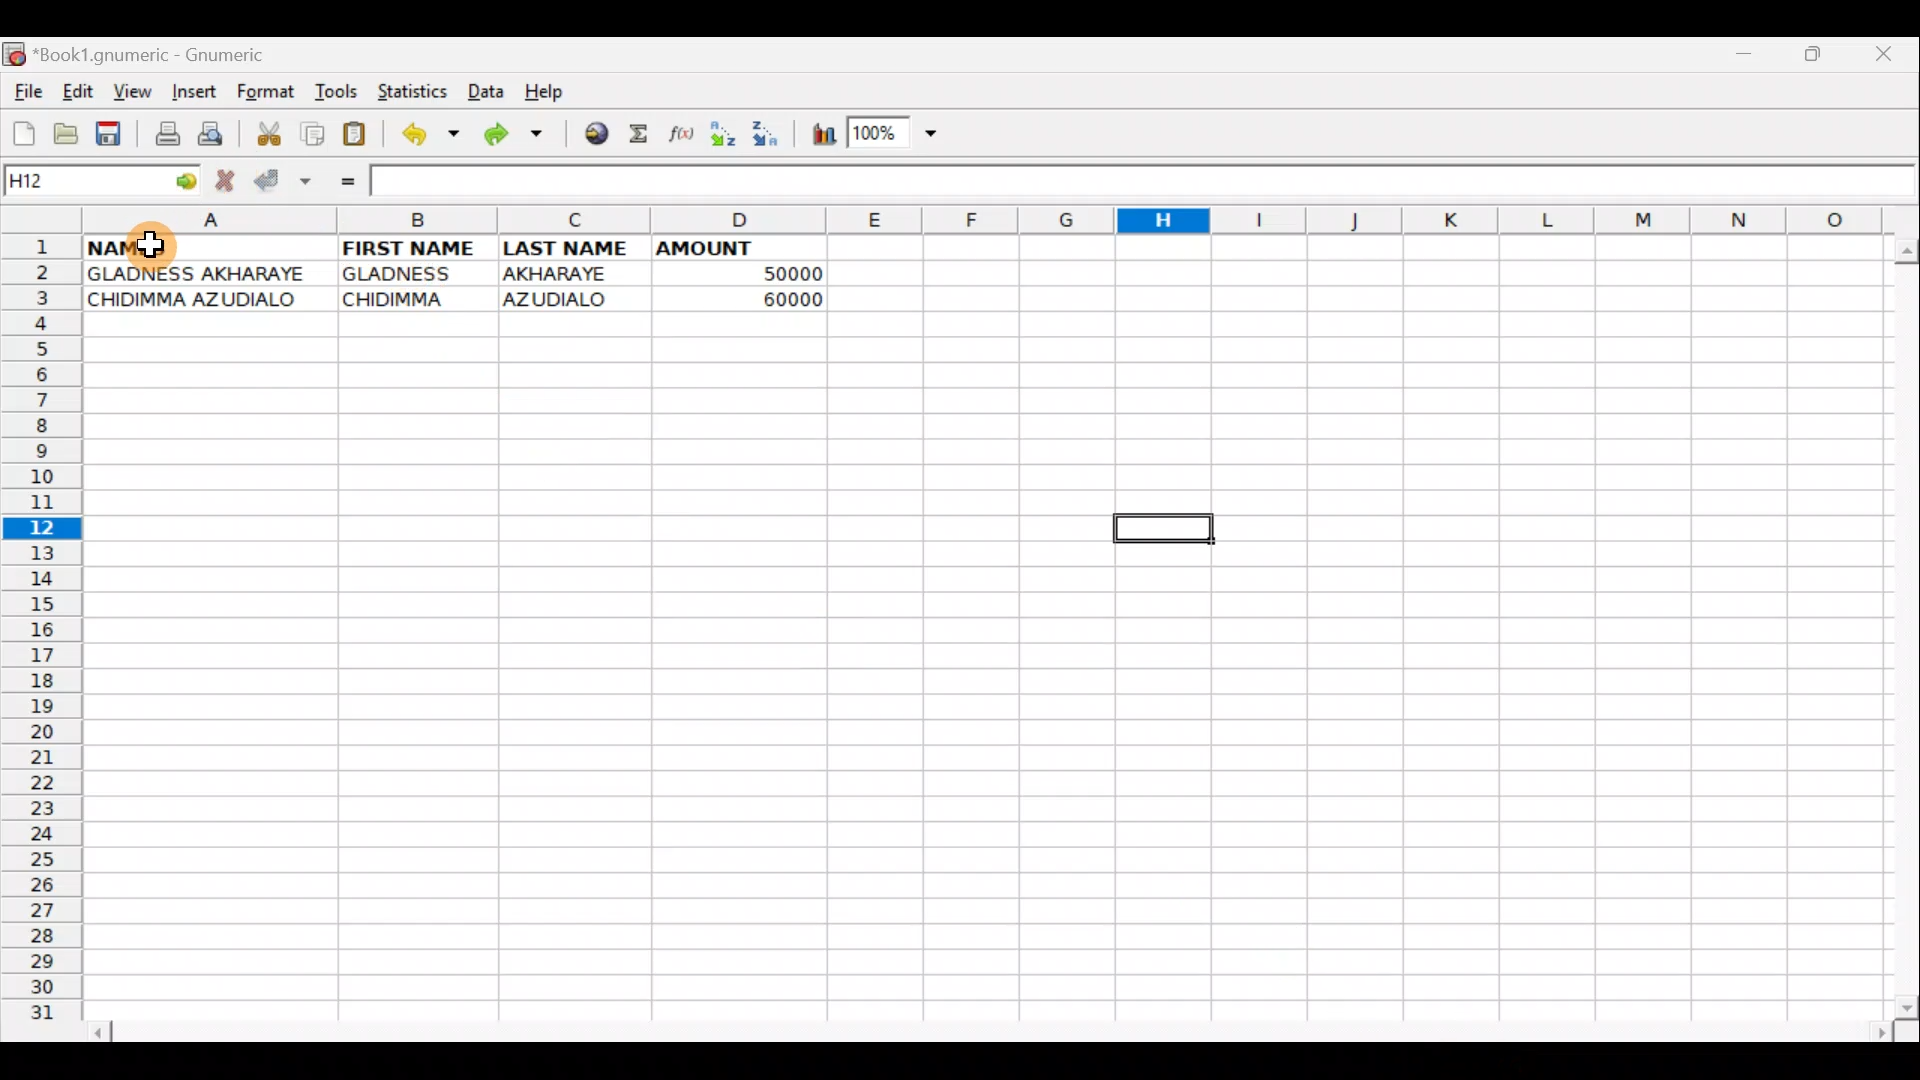  Describe the element at coordinates (1741, 57) in the screenshot. I see `Minimize` at that location.